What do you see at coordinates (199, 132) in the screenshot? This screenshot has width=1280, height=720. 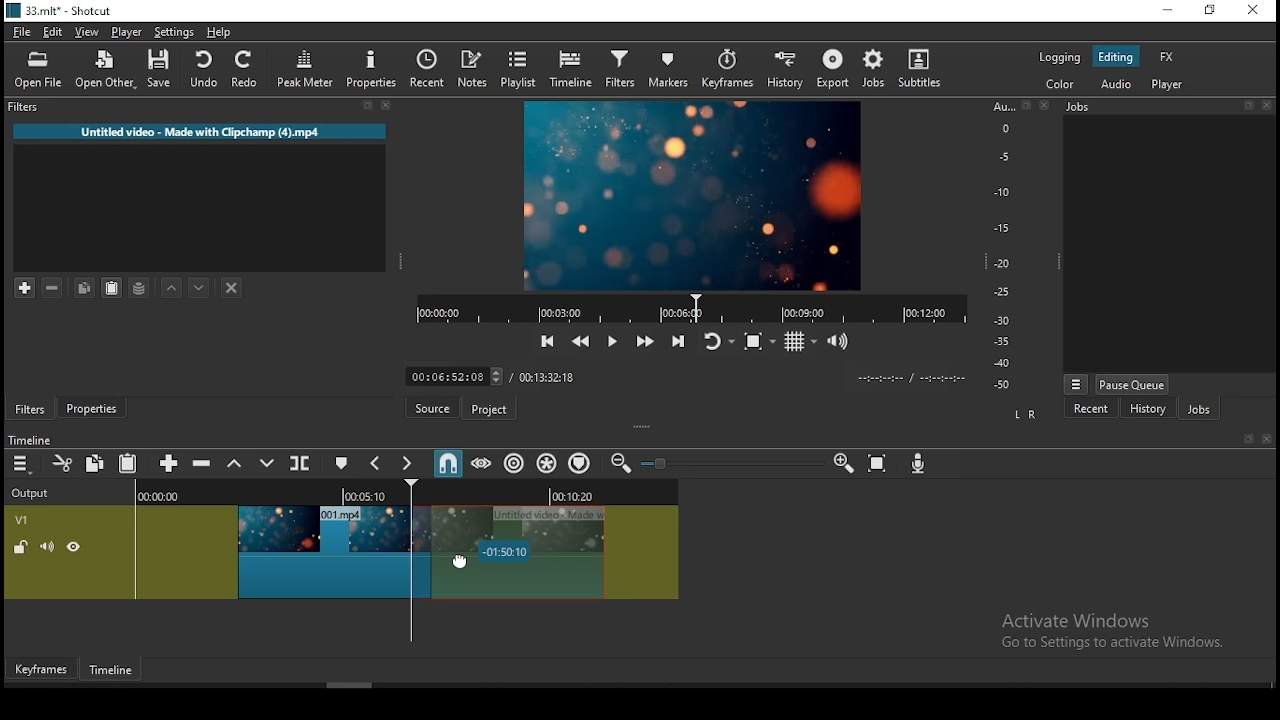 I see `‘Untitled video - Made with Clipchamp (4).mp4` at bounding box center [199, 132].